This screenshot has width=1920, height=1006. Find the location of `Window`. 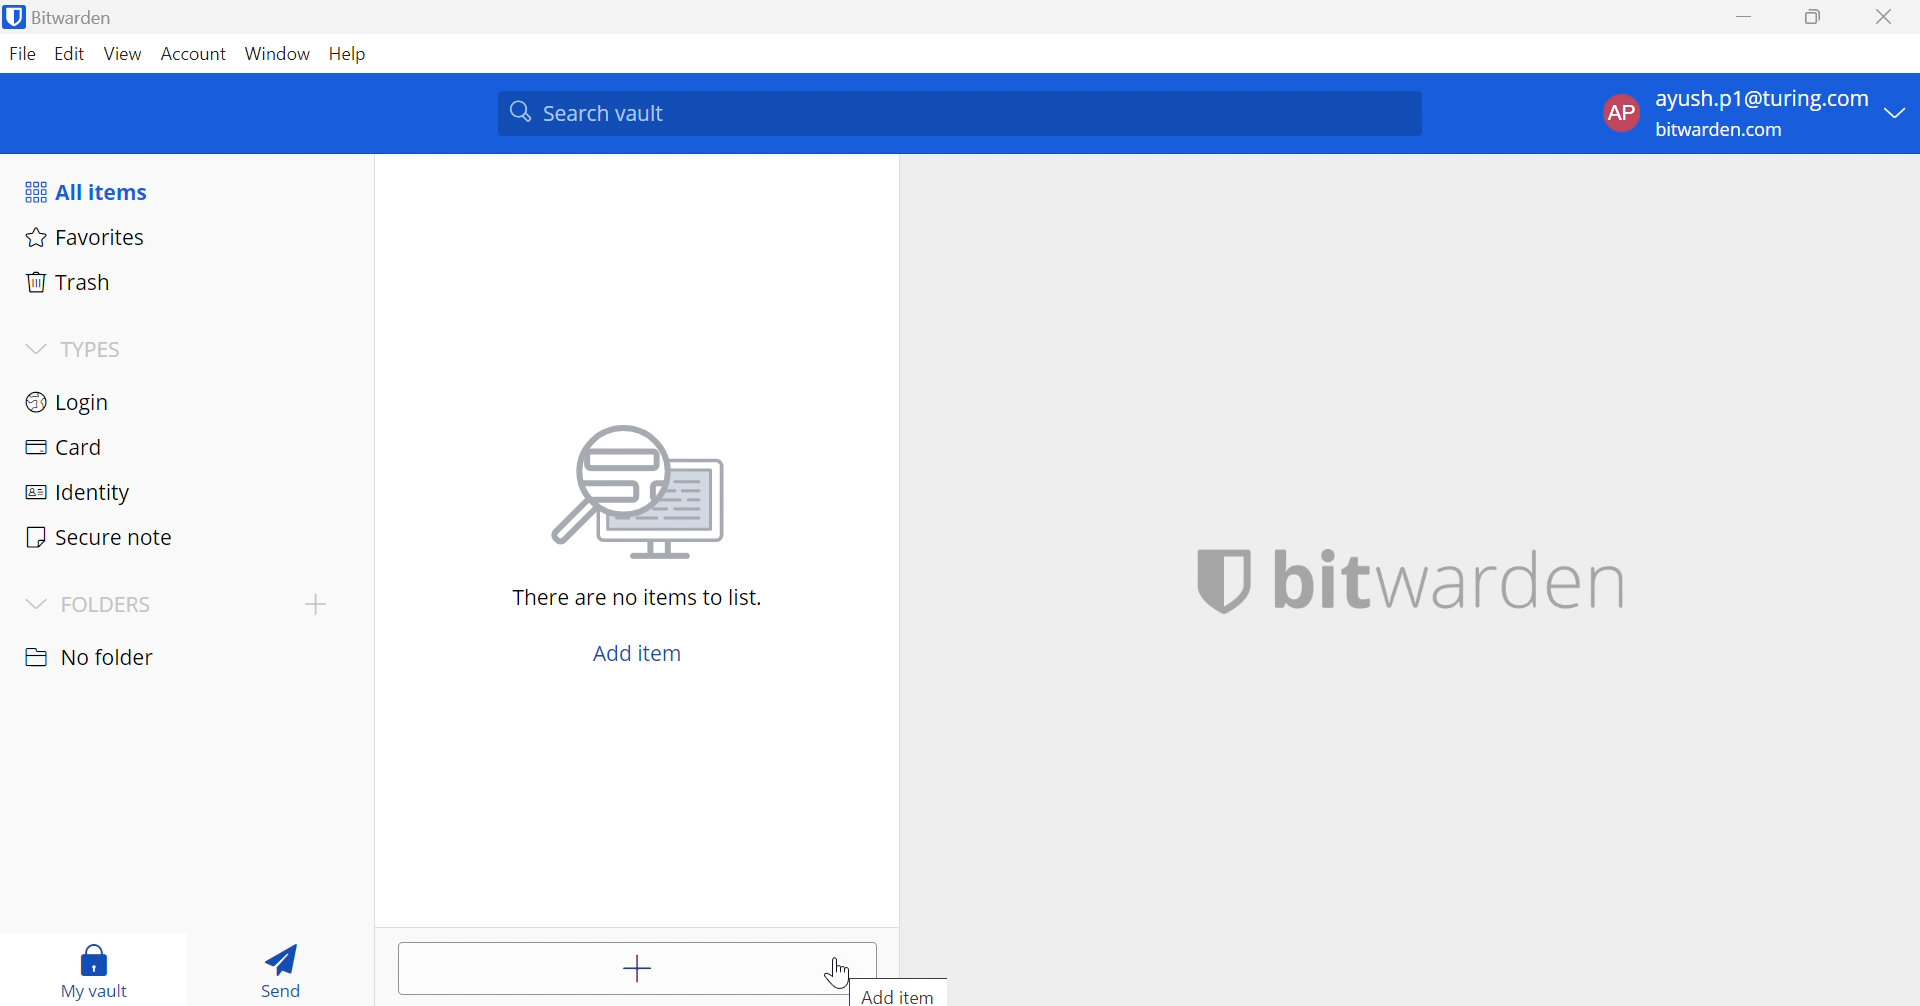

Window is located at coordinates (280, 53).